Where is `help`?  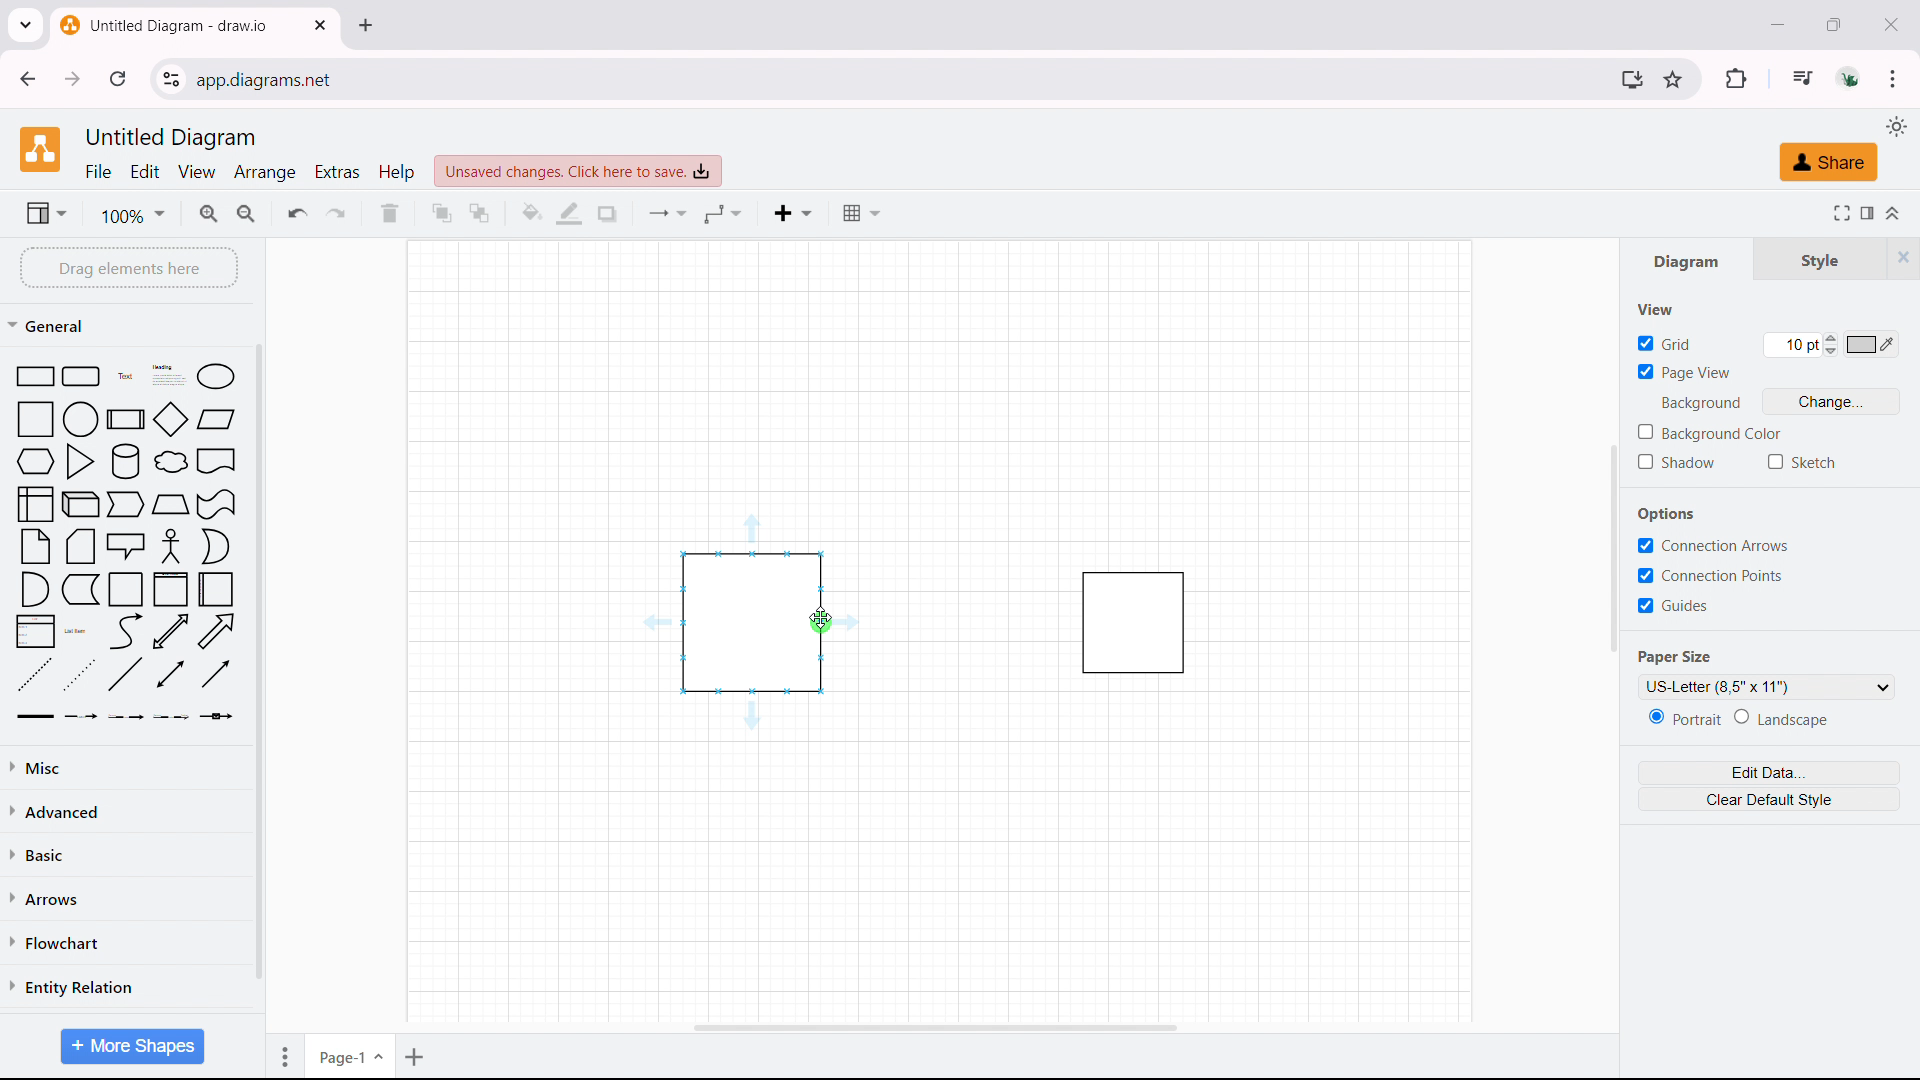
help is located at coordinates (396, 172).